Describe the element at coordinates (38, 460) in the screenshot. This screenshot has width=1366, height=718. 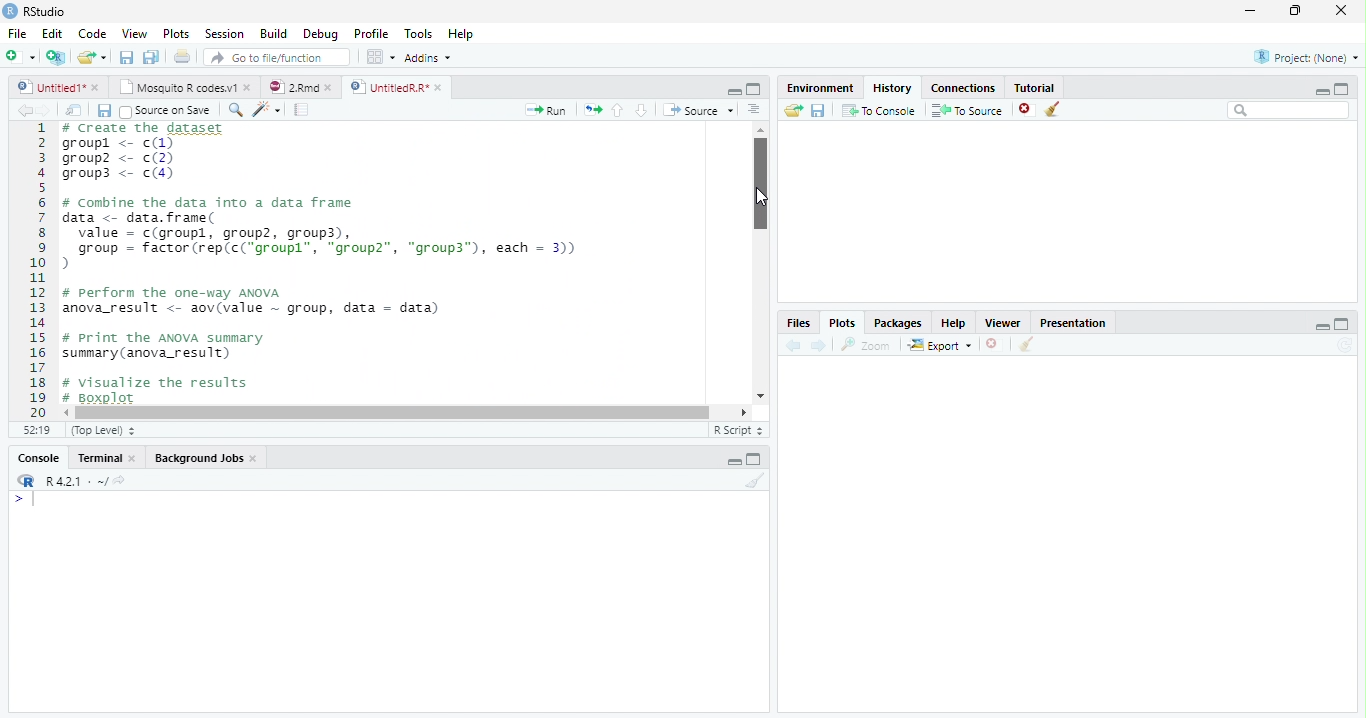
I see `Console` at that location.